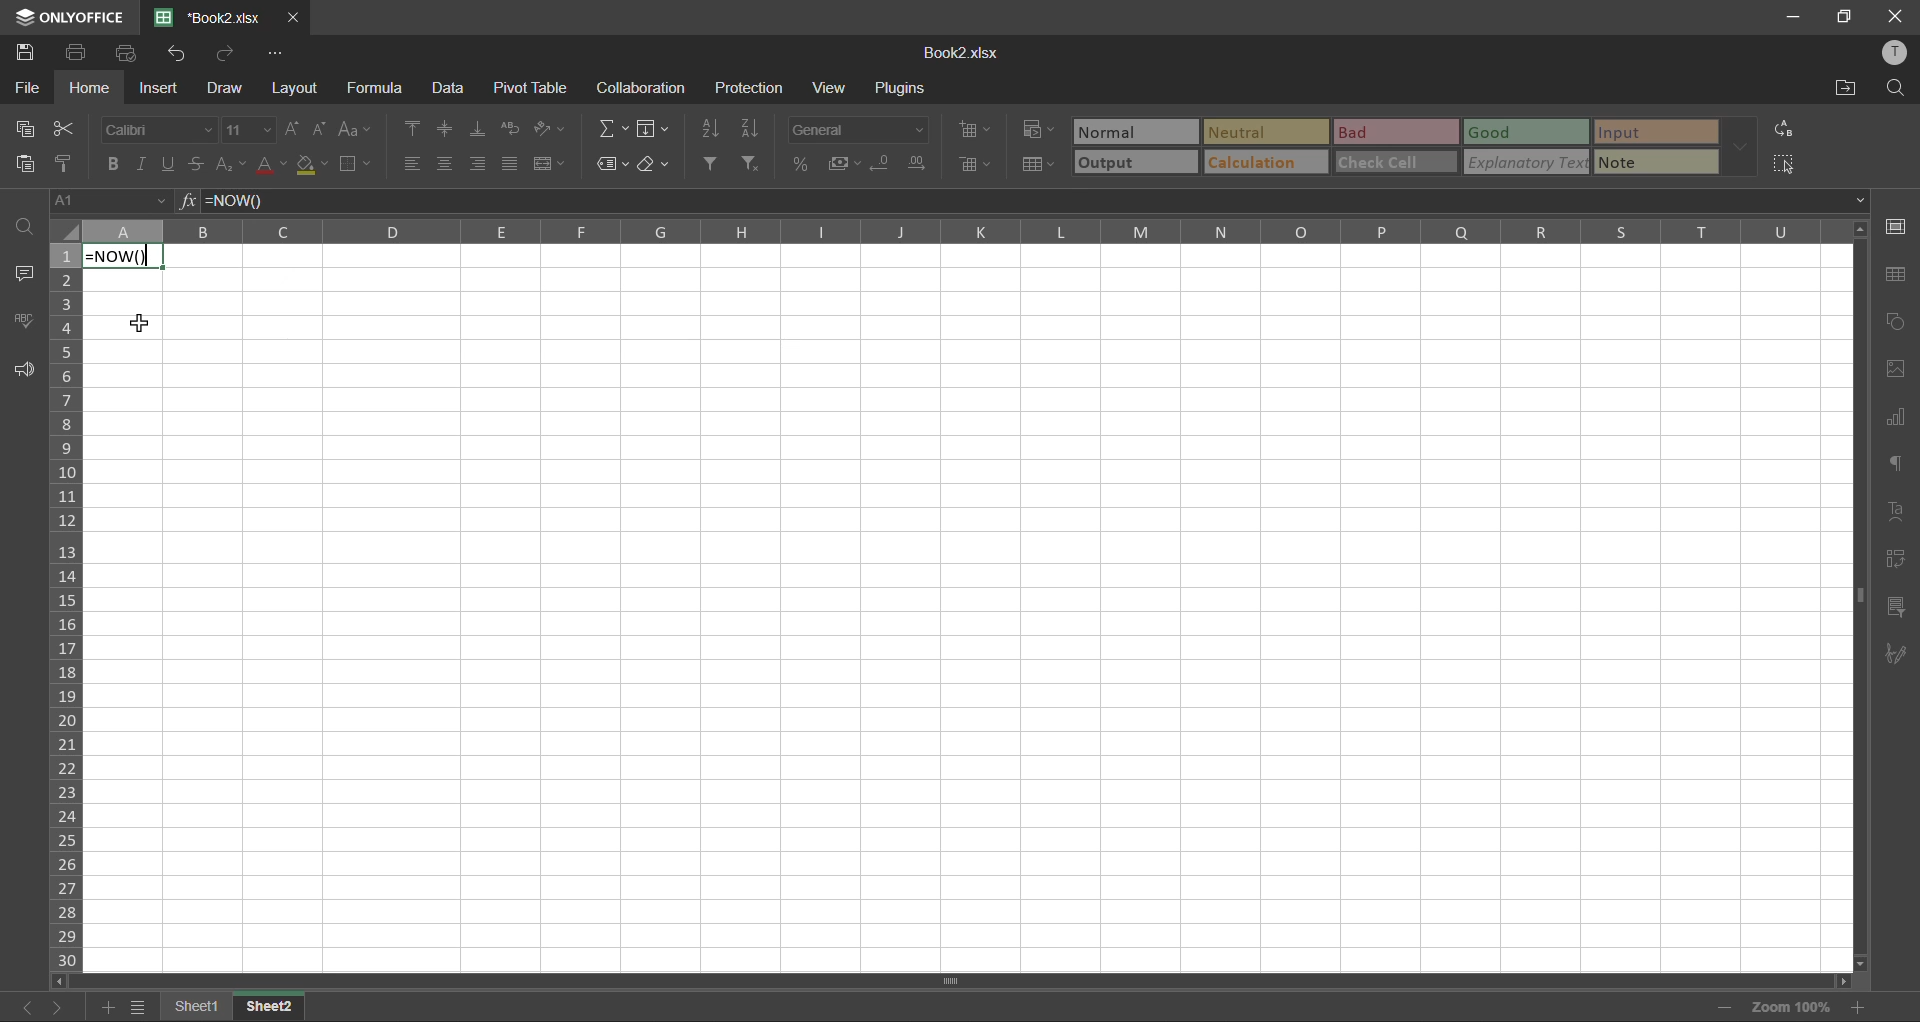 The width and height of the screenshot is (1920, 1022). I want to click on bed, so click(1394, 134).